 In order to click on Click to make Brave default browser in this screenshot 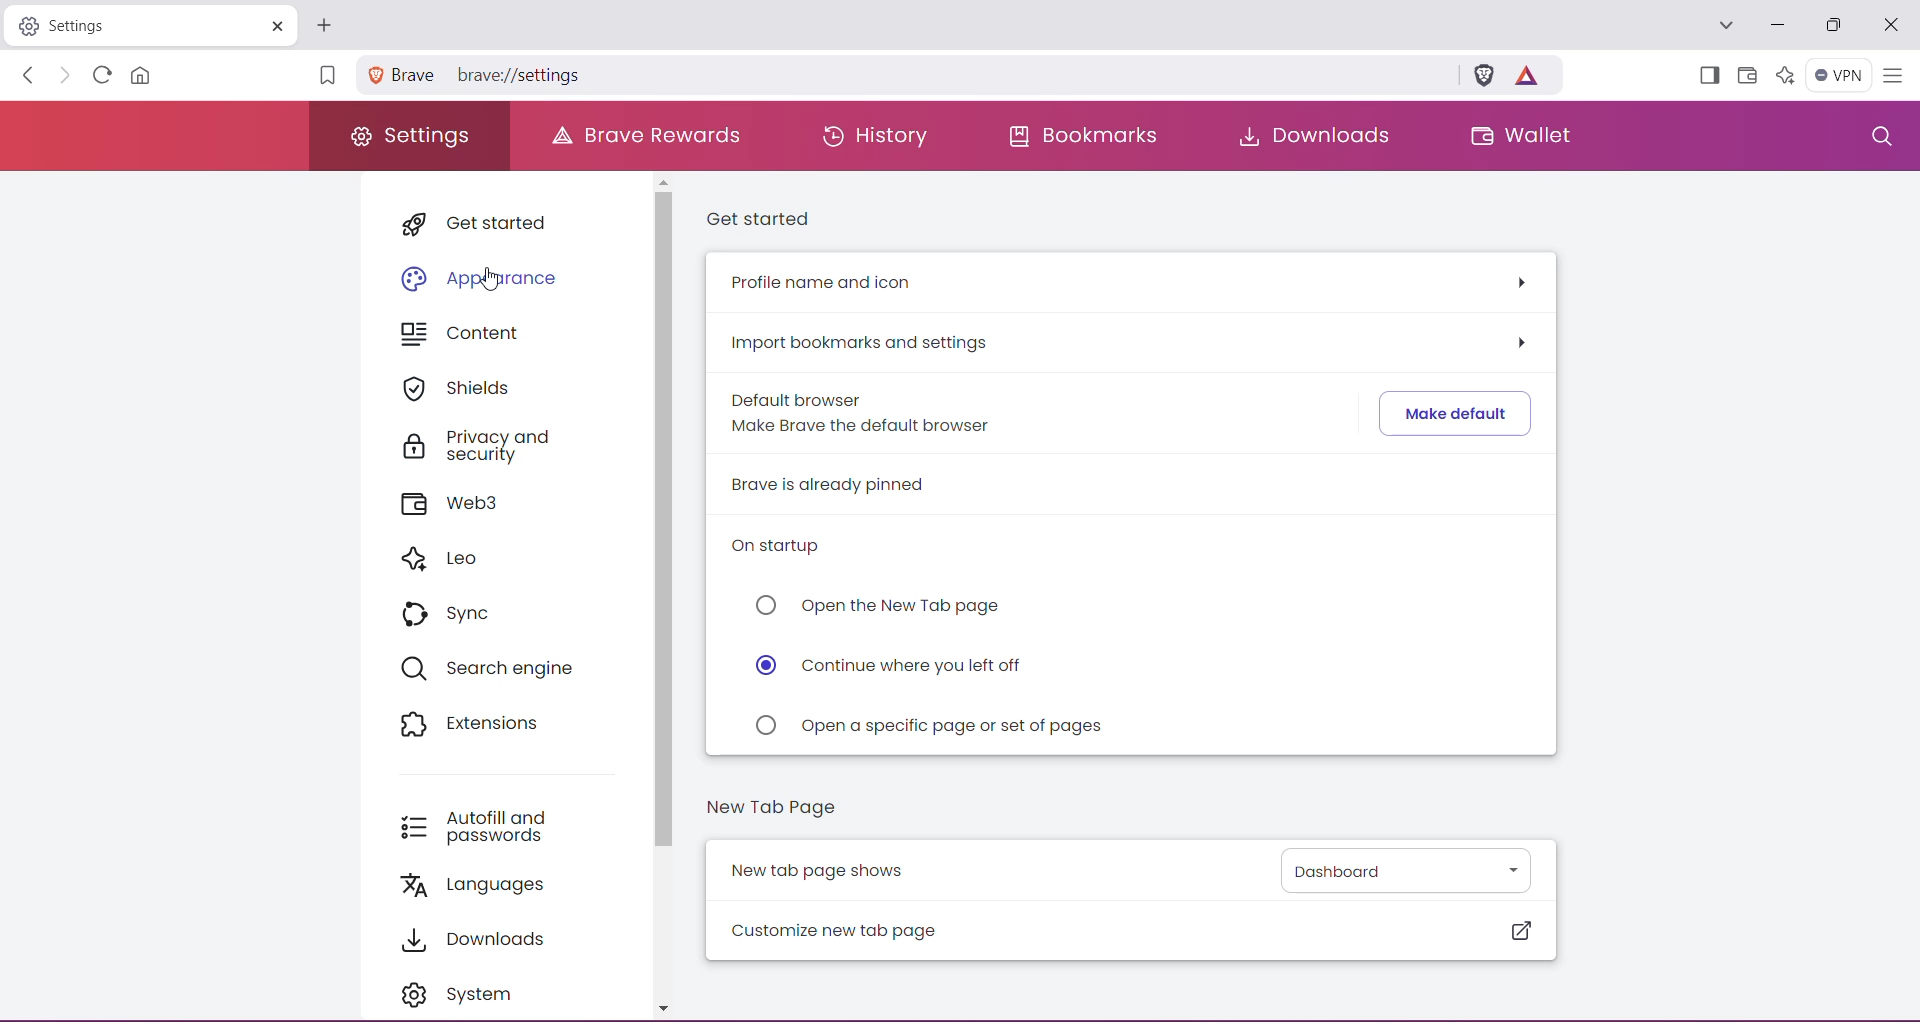, I will do `click(1453, 415)`.